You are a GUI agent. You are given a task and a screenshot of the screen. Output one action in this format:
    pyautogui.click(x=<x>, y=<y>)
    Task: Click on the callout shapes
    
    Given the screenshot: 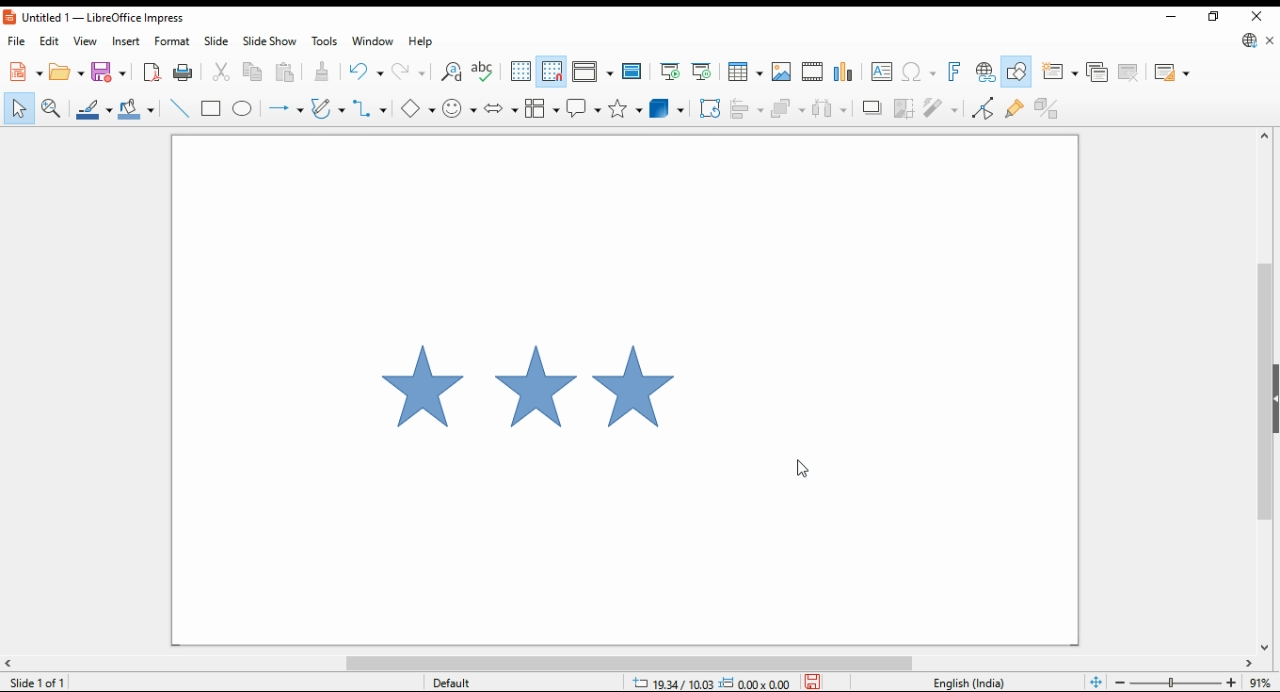 What is the action you would take?
    pyautogui.click(x=583, y=108)
    